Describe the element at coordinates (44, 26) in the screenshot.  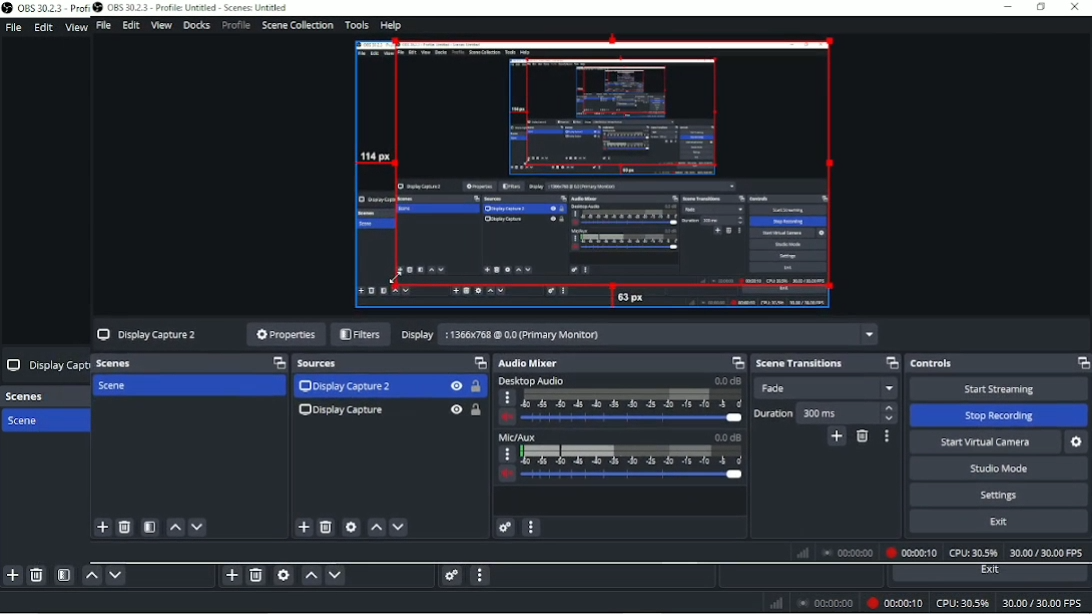
I see `Edit` at that location.